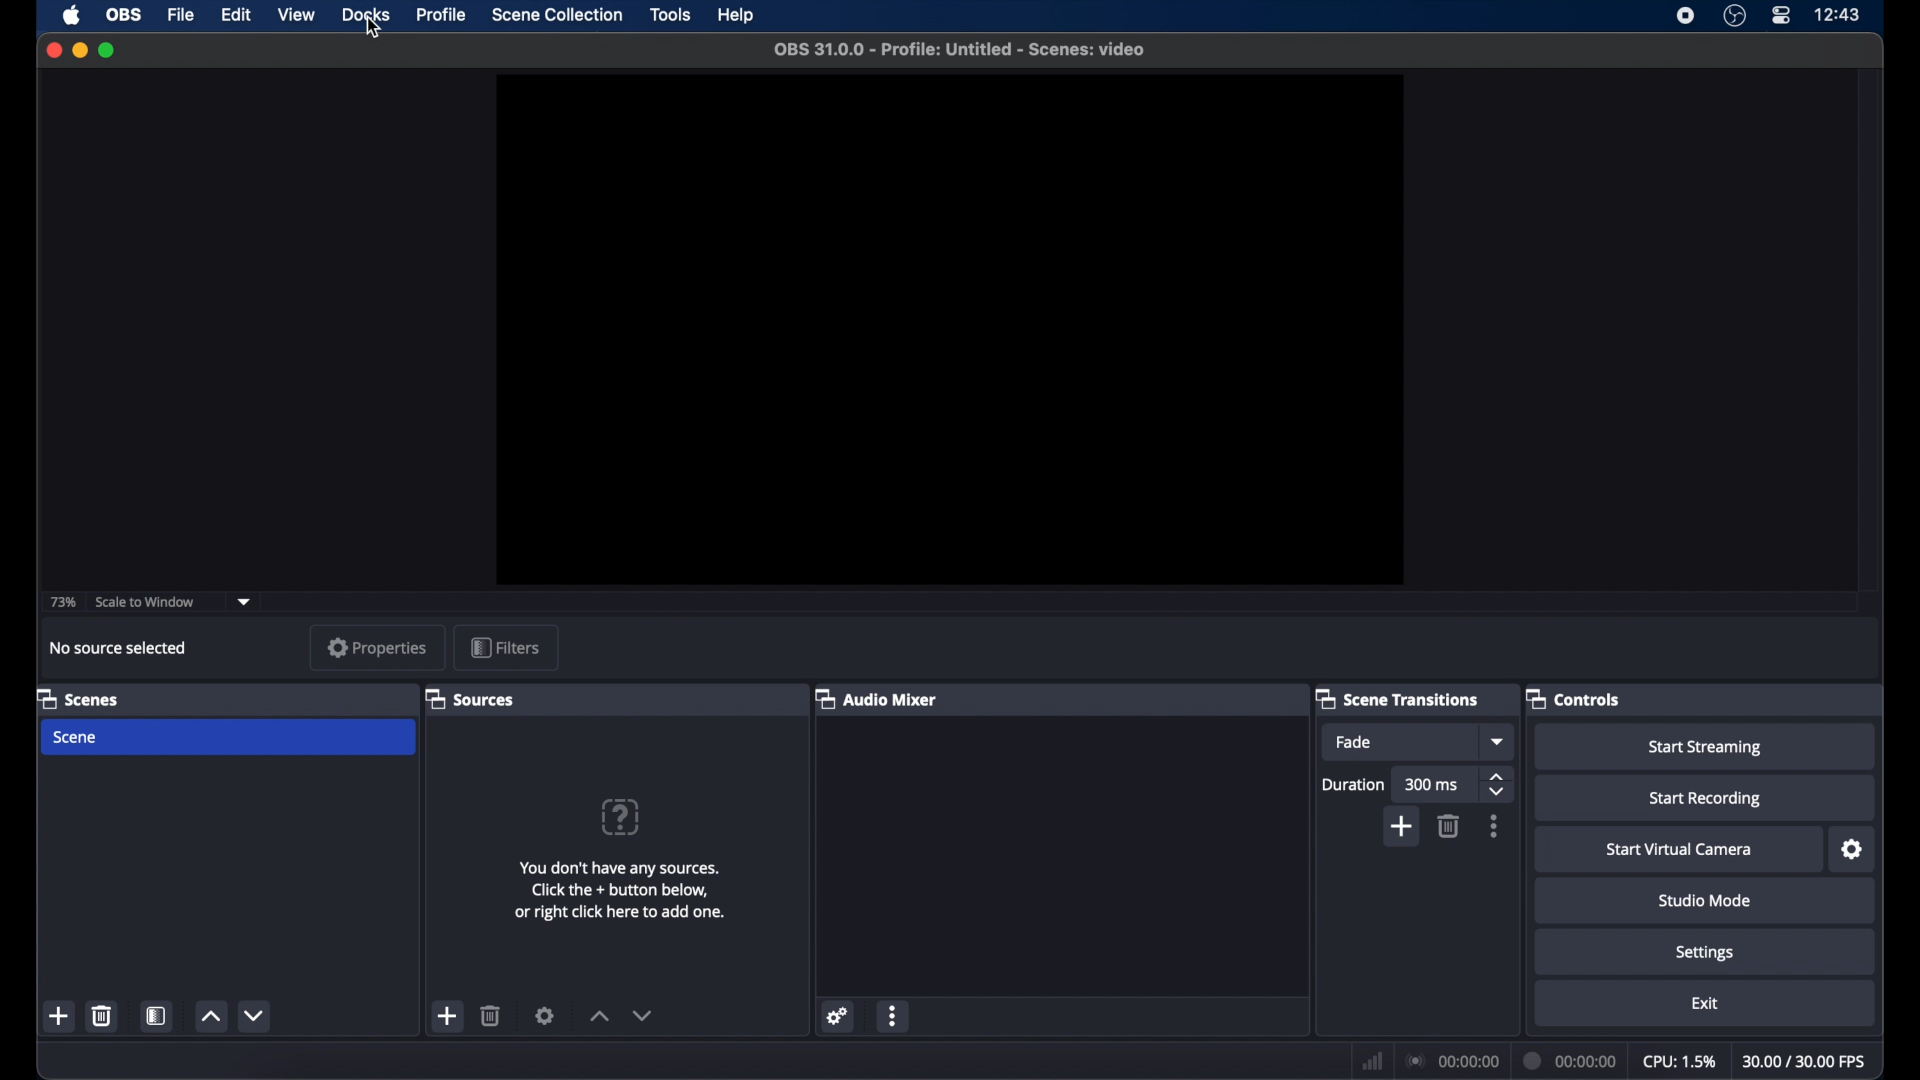 Image resolution: width=1920 pixels, height=1080 pixels. What do you see at coordinates (1352, 784) in the screenshot?
I see `duration` at bounding box center [1352, 784].